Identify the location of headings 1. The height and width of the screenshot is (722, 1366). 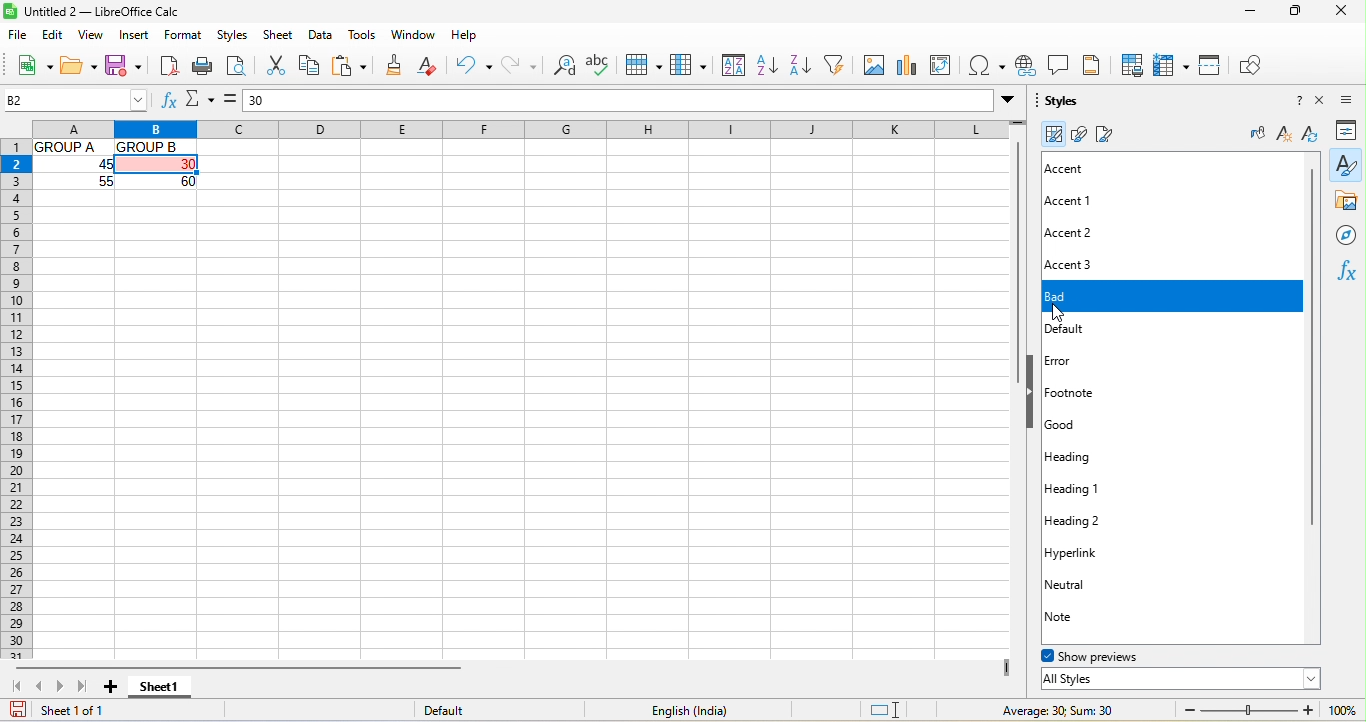
(1114, 489).